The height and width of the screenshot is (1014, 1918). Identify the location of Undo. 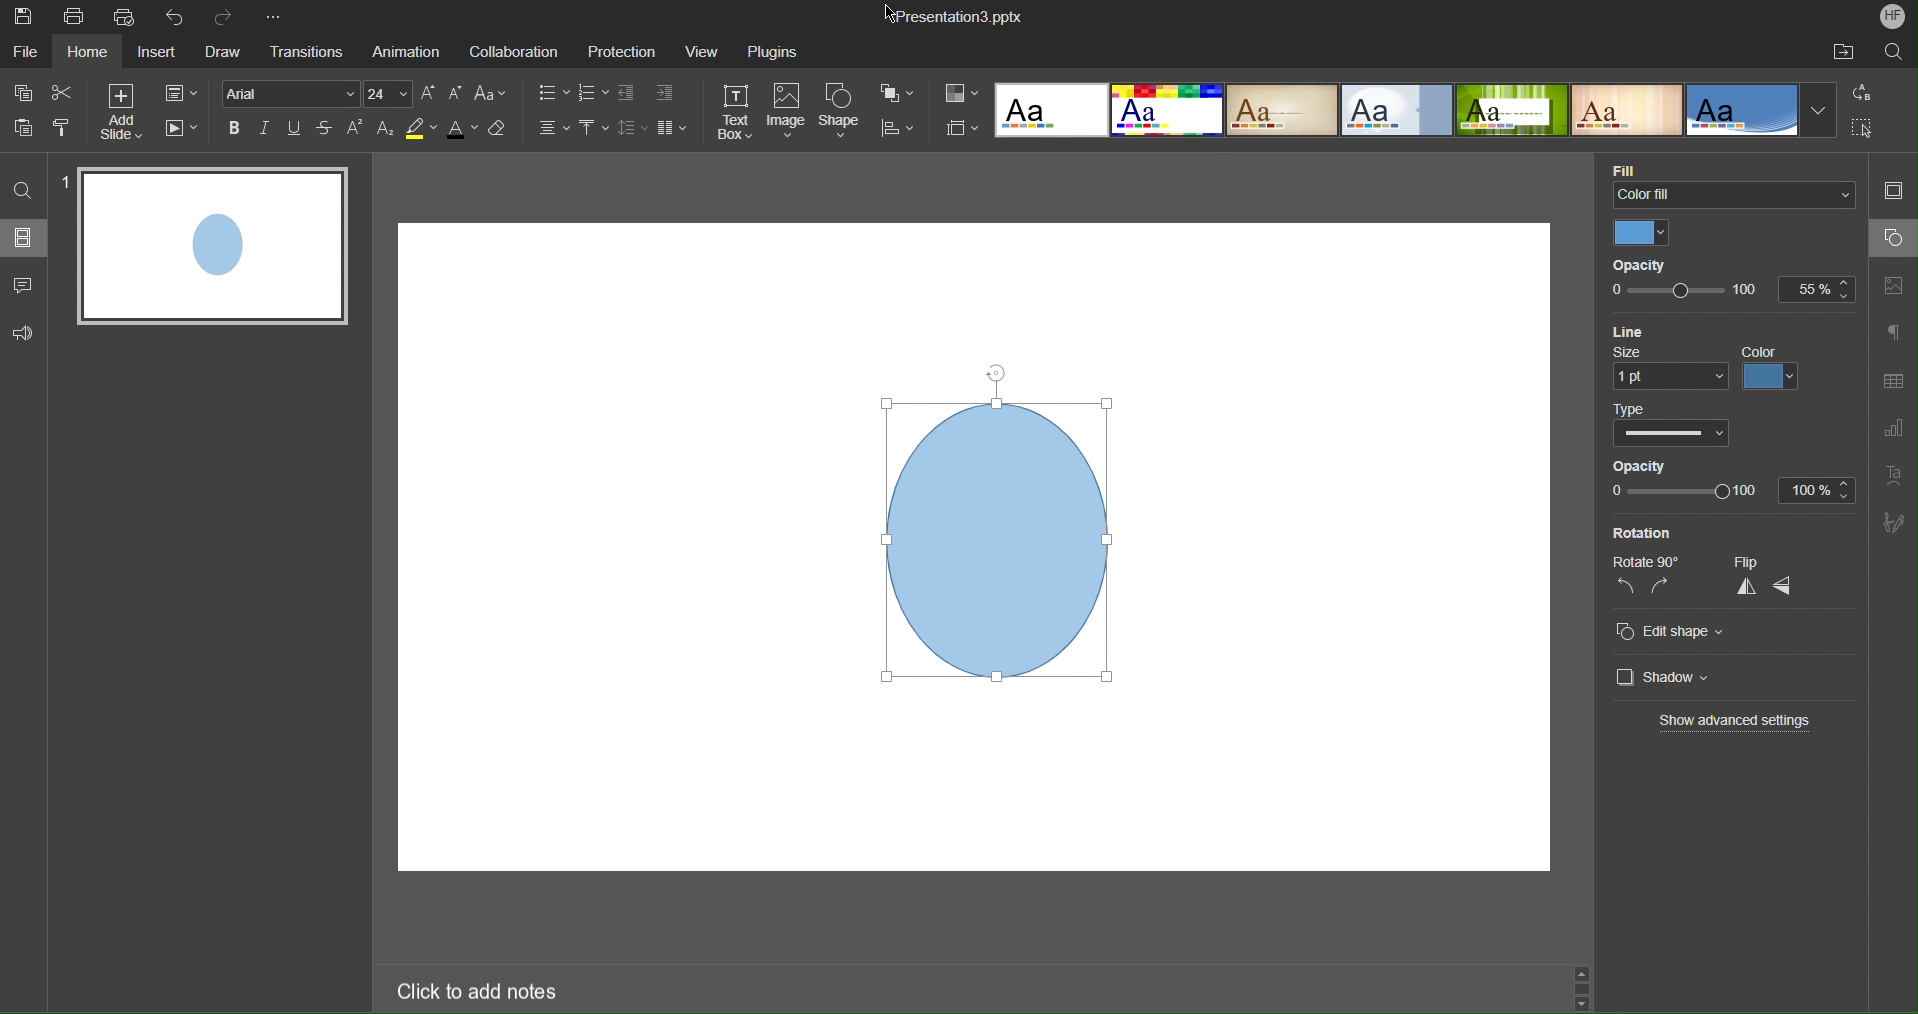
(175, 16).